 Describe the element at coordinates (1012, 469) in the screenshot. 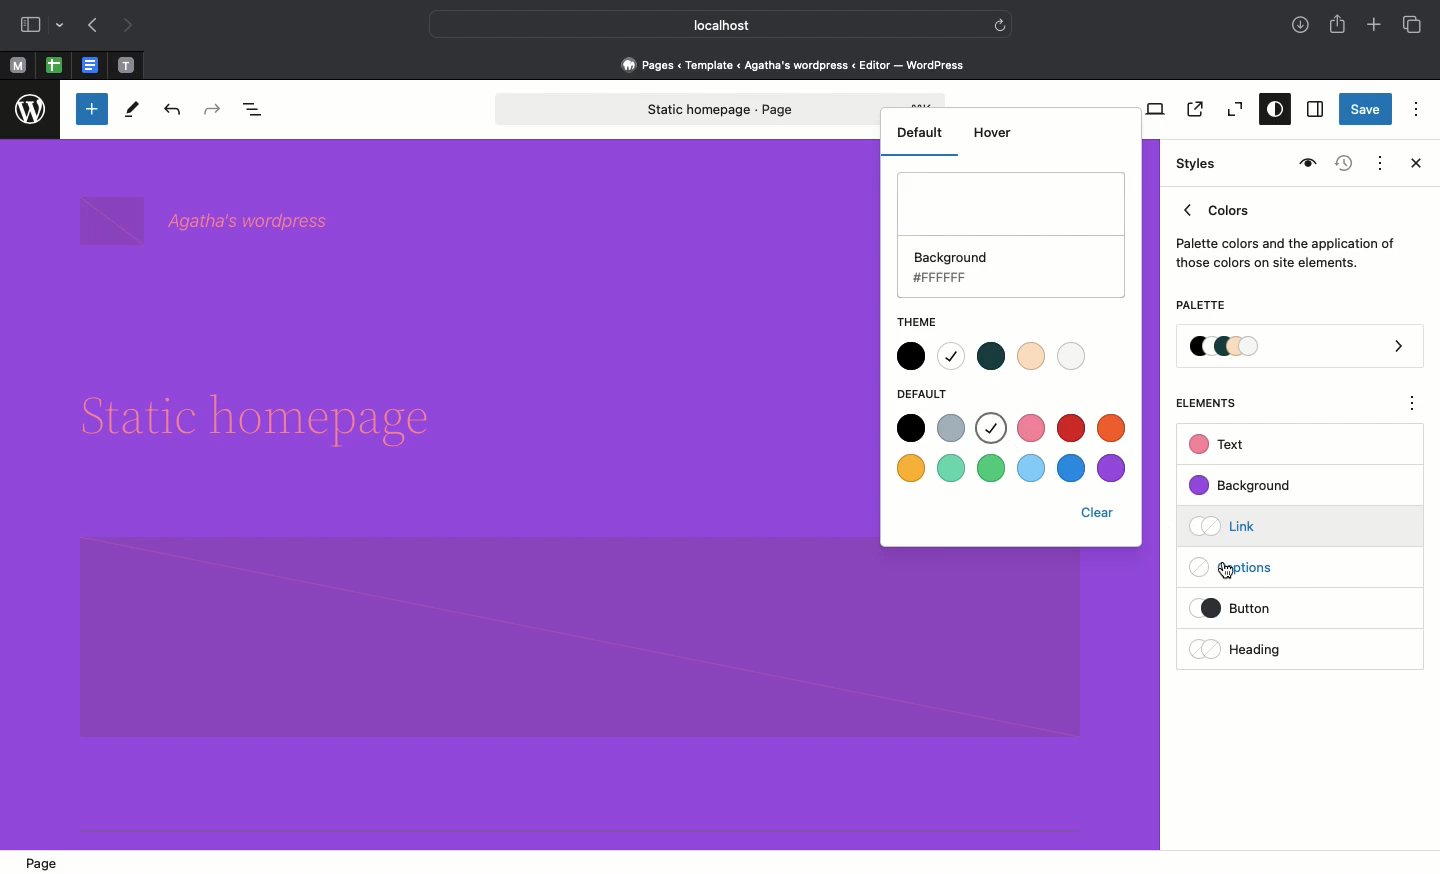

I see `Default color` at that location.